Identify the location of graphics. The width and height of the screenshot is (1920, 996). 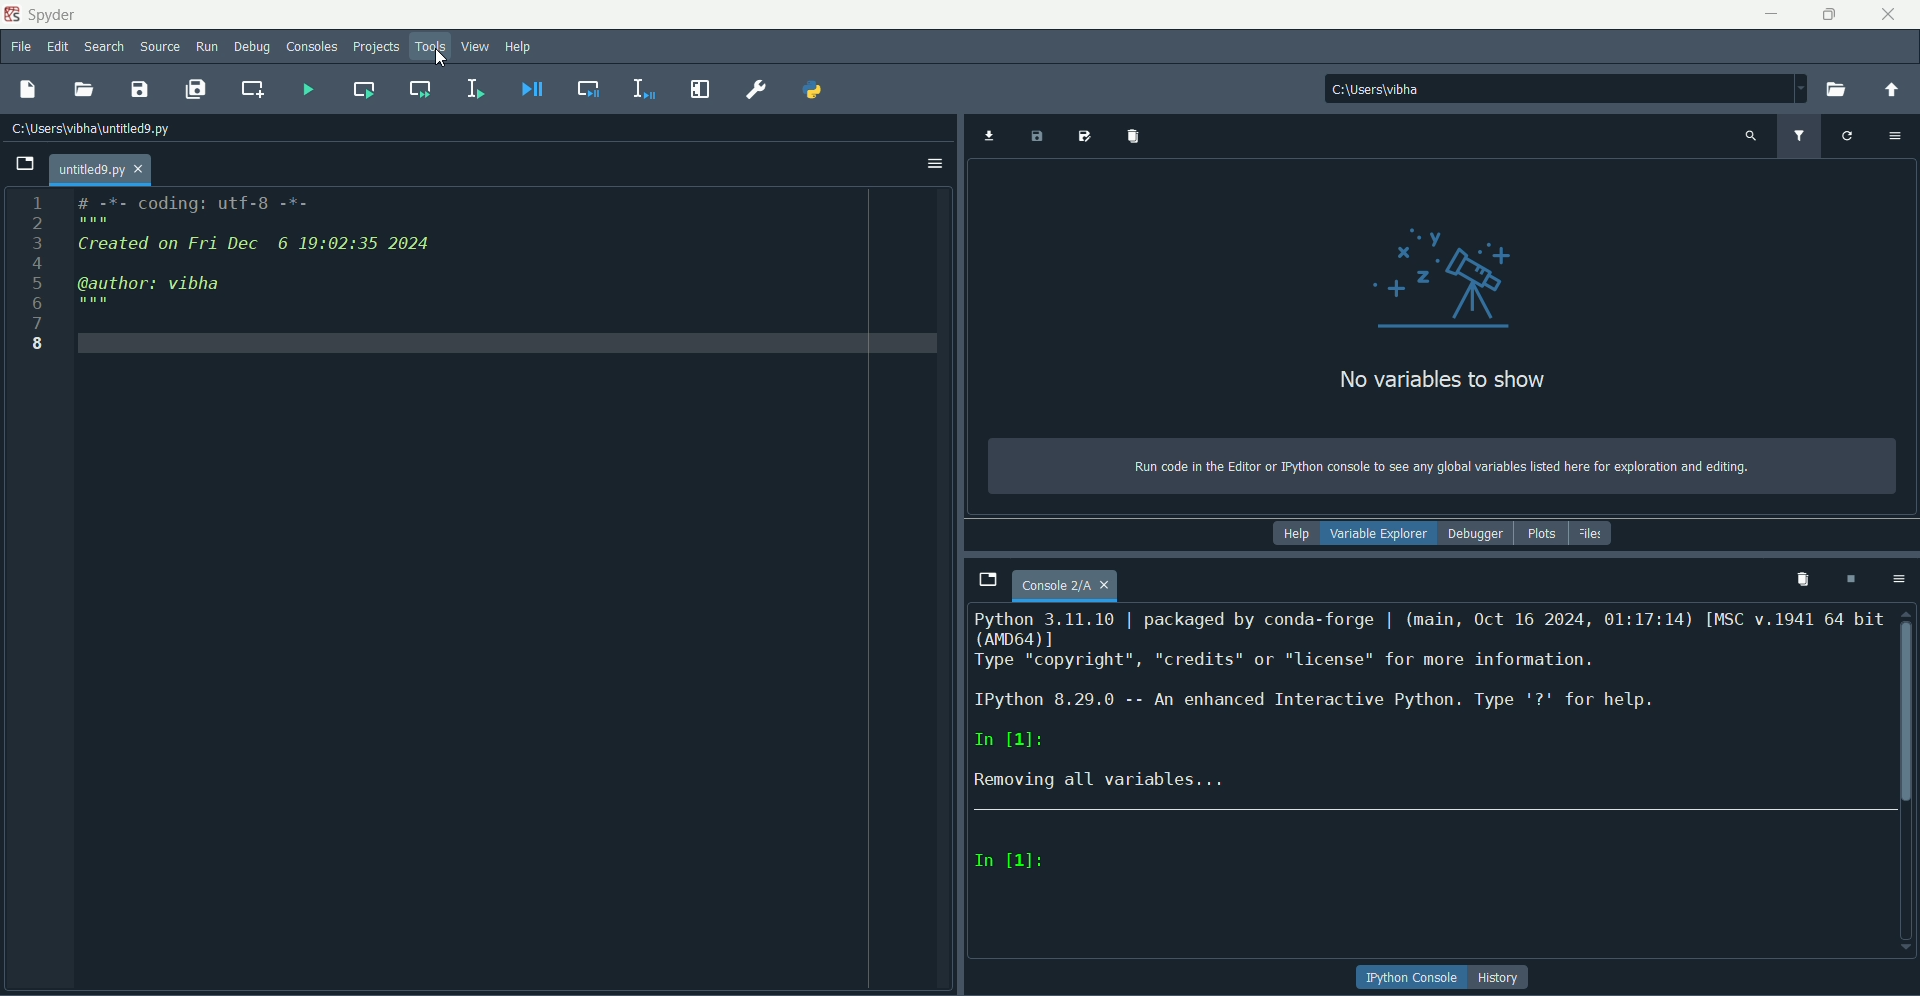
(1450, 275).